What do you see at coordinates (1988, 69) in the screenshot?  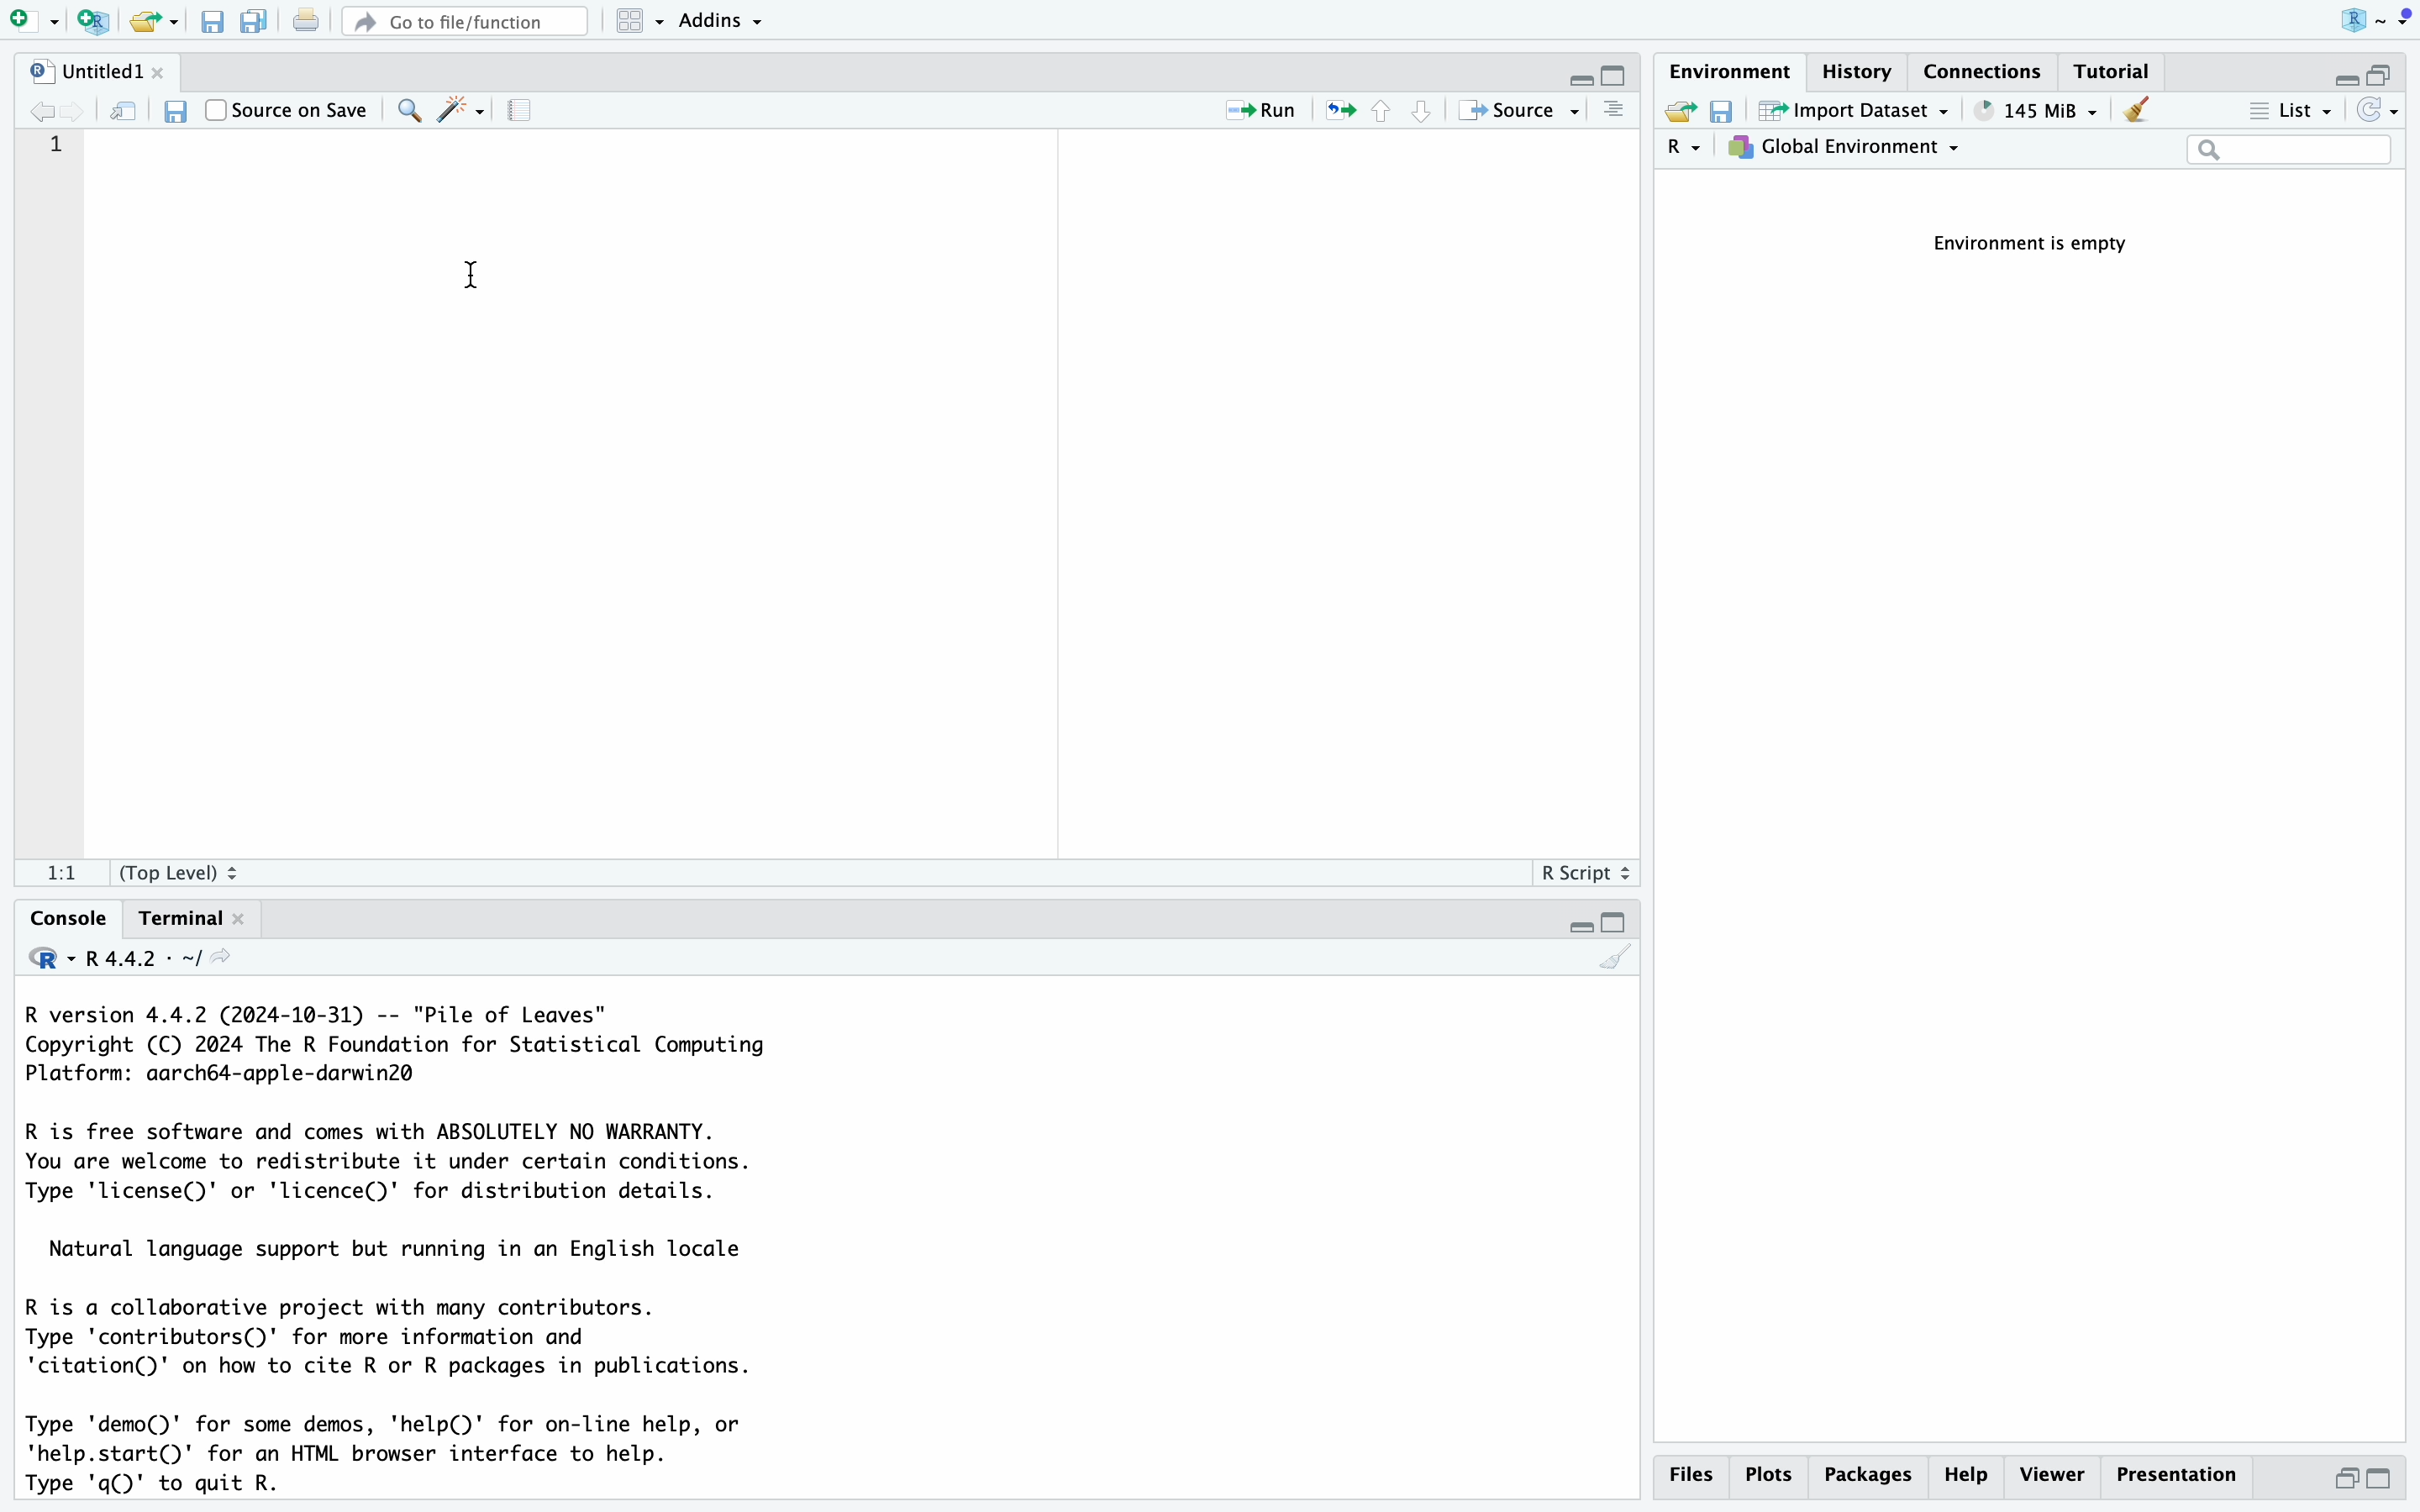 I see `connections` at bounding box center [1988, 69].